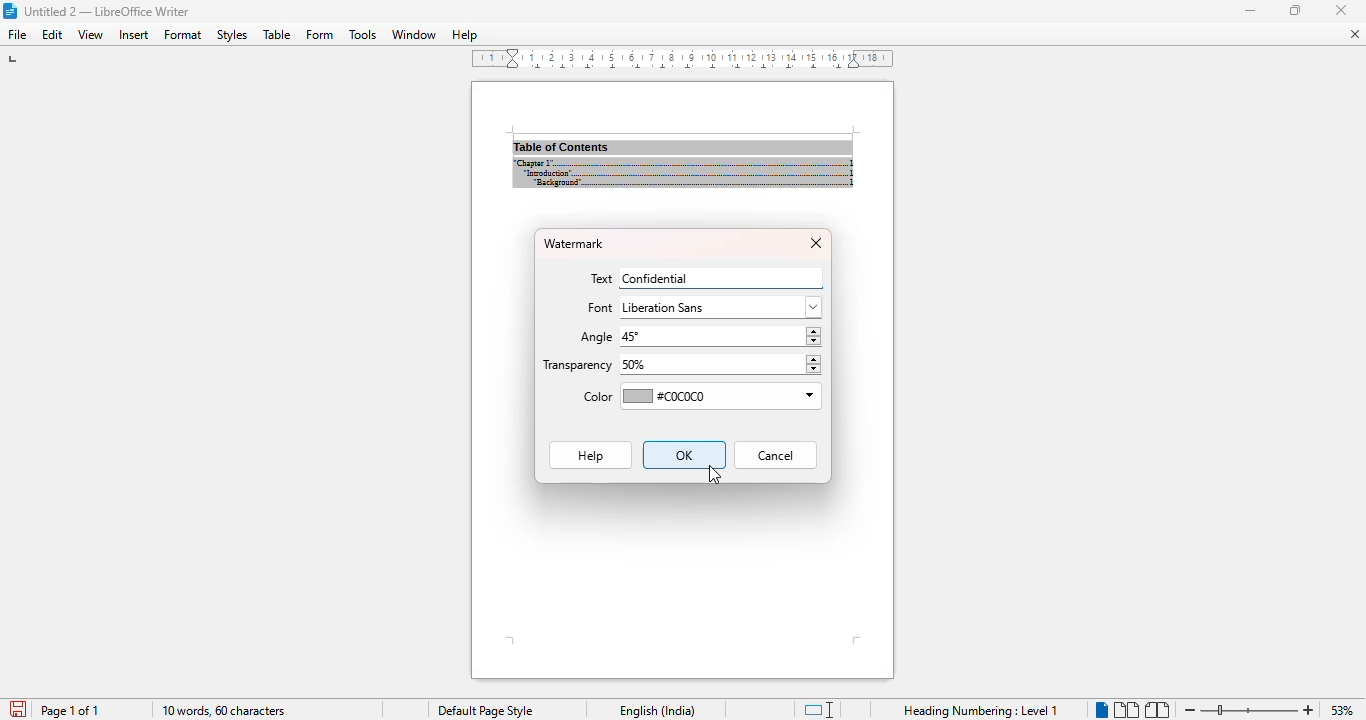  I want to click on minimize, so click(1341, 10).